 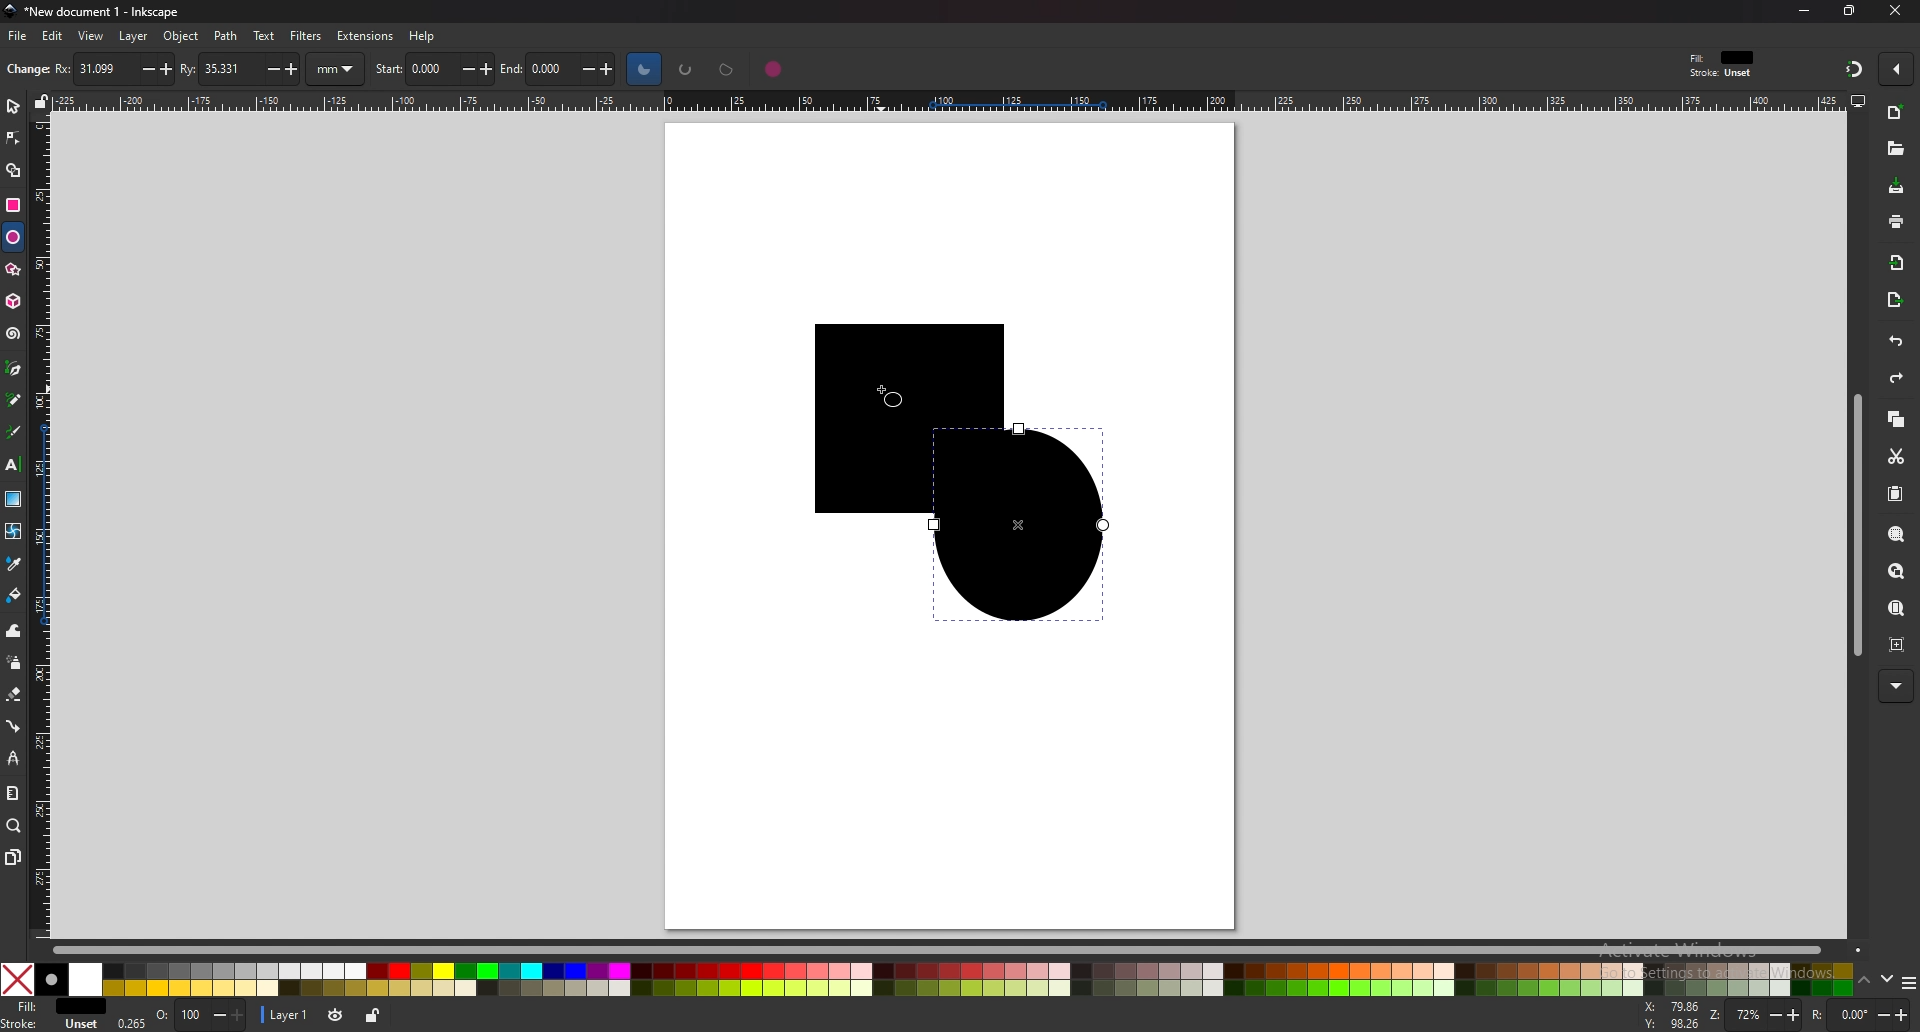 I want to click on save, so click(x=1896, y=186).